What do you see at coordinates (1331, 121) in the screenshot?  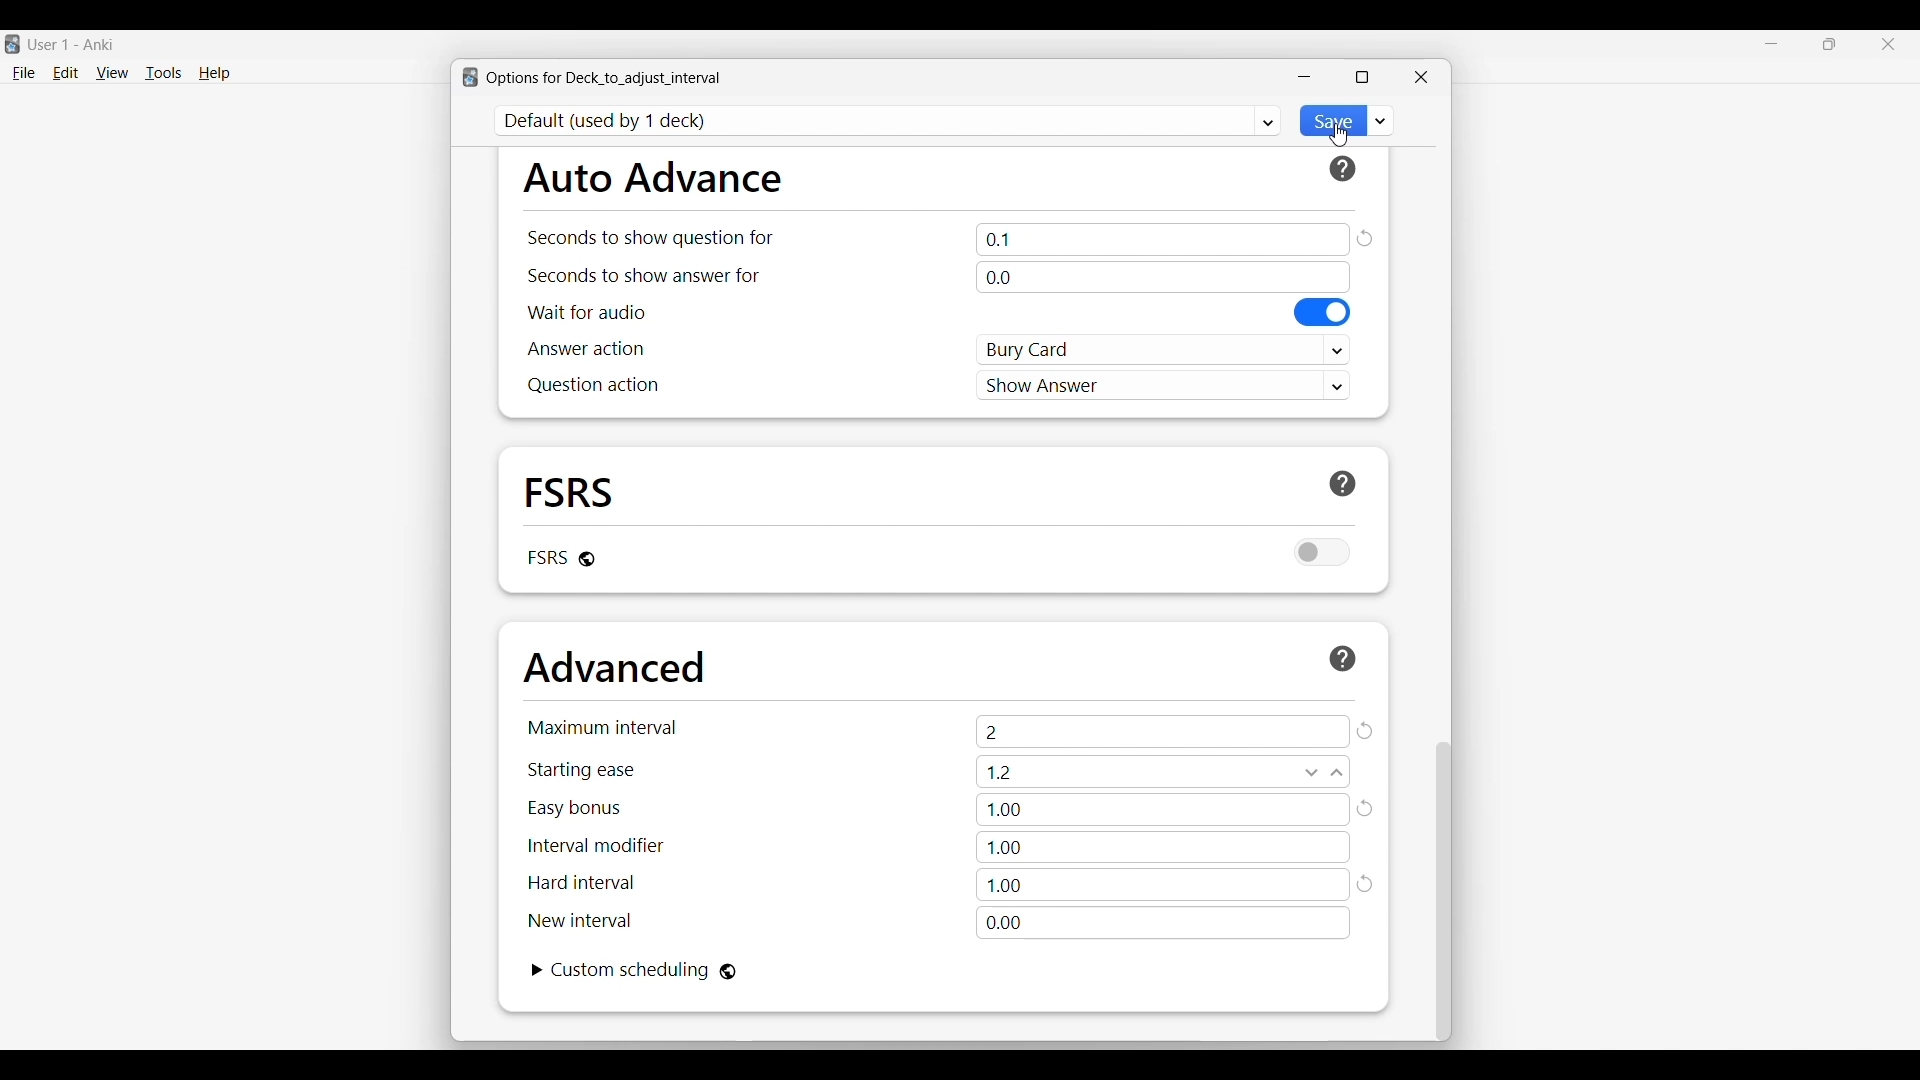 I see `Click to save` at bounding box center [1331, 121].